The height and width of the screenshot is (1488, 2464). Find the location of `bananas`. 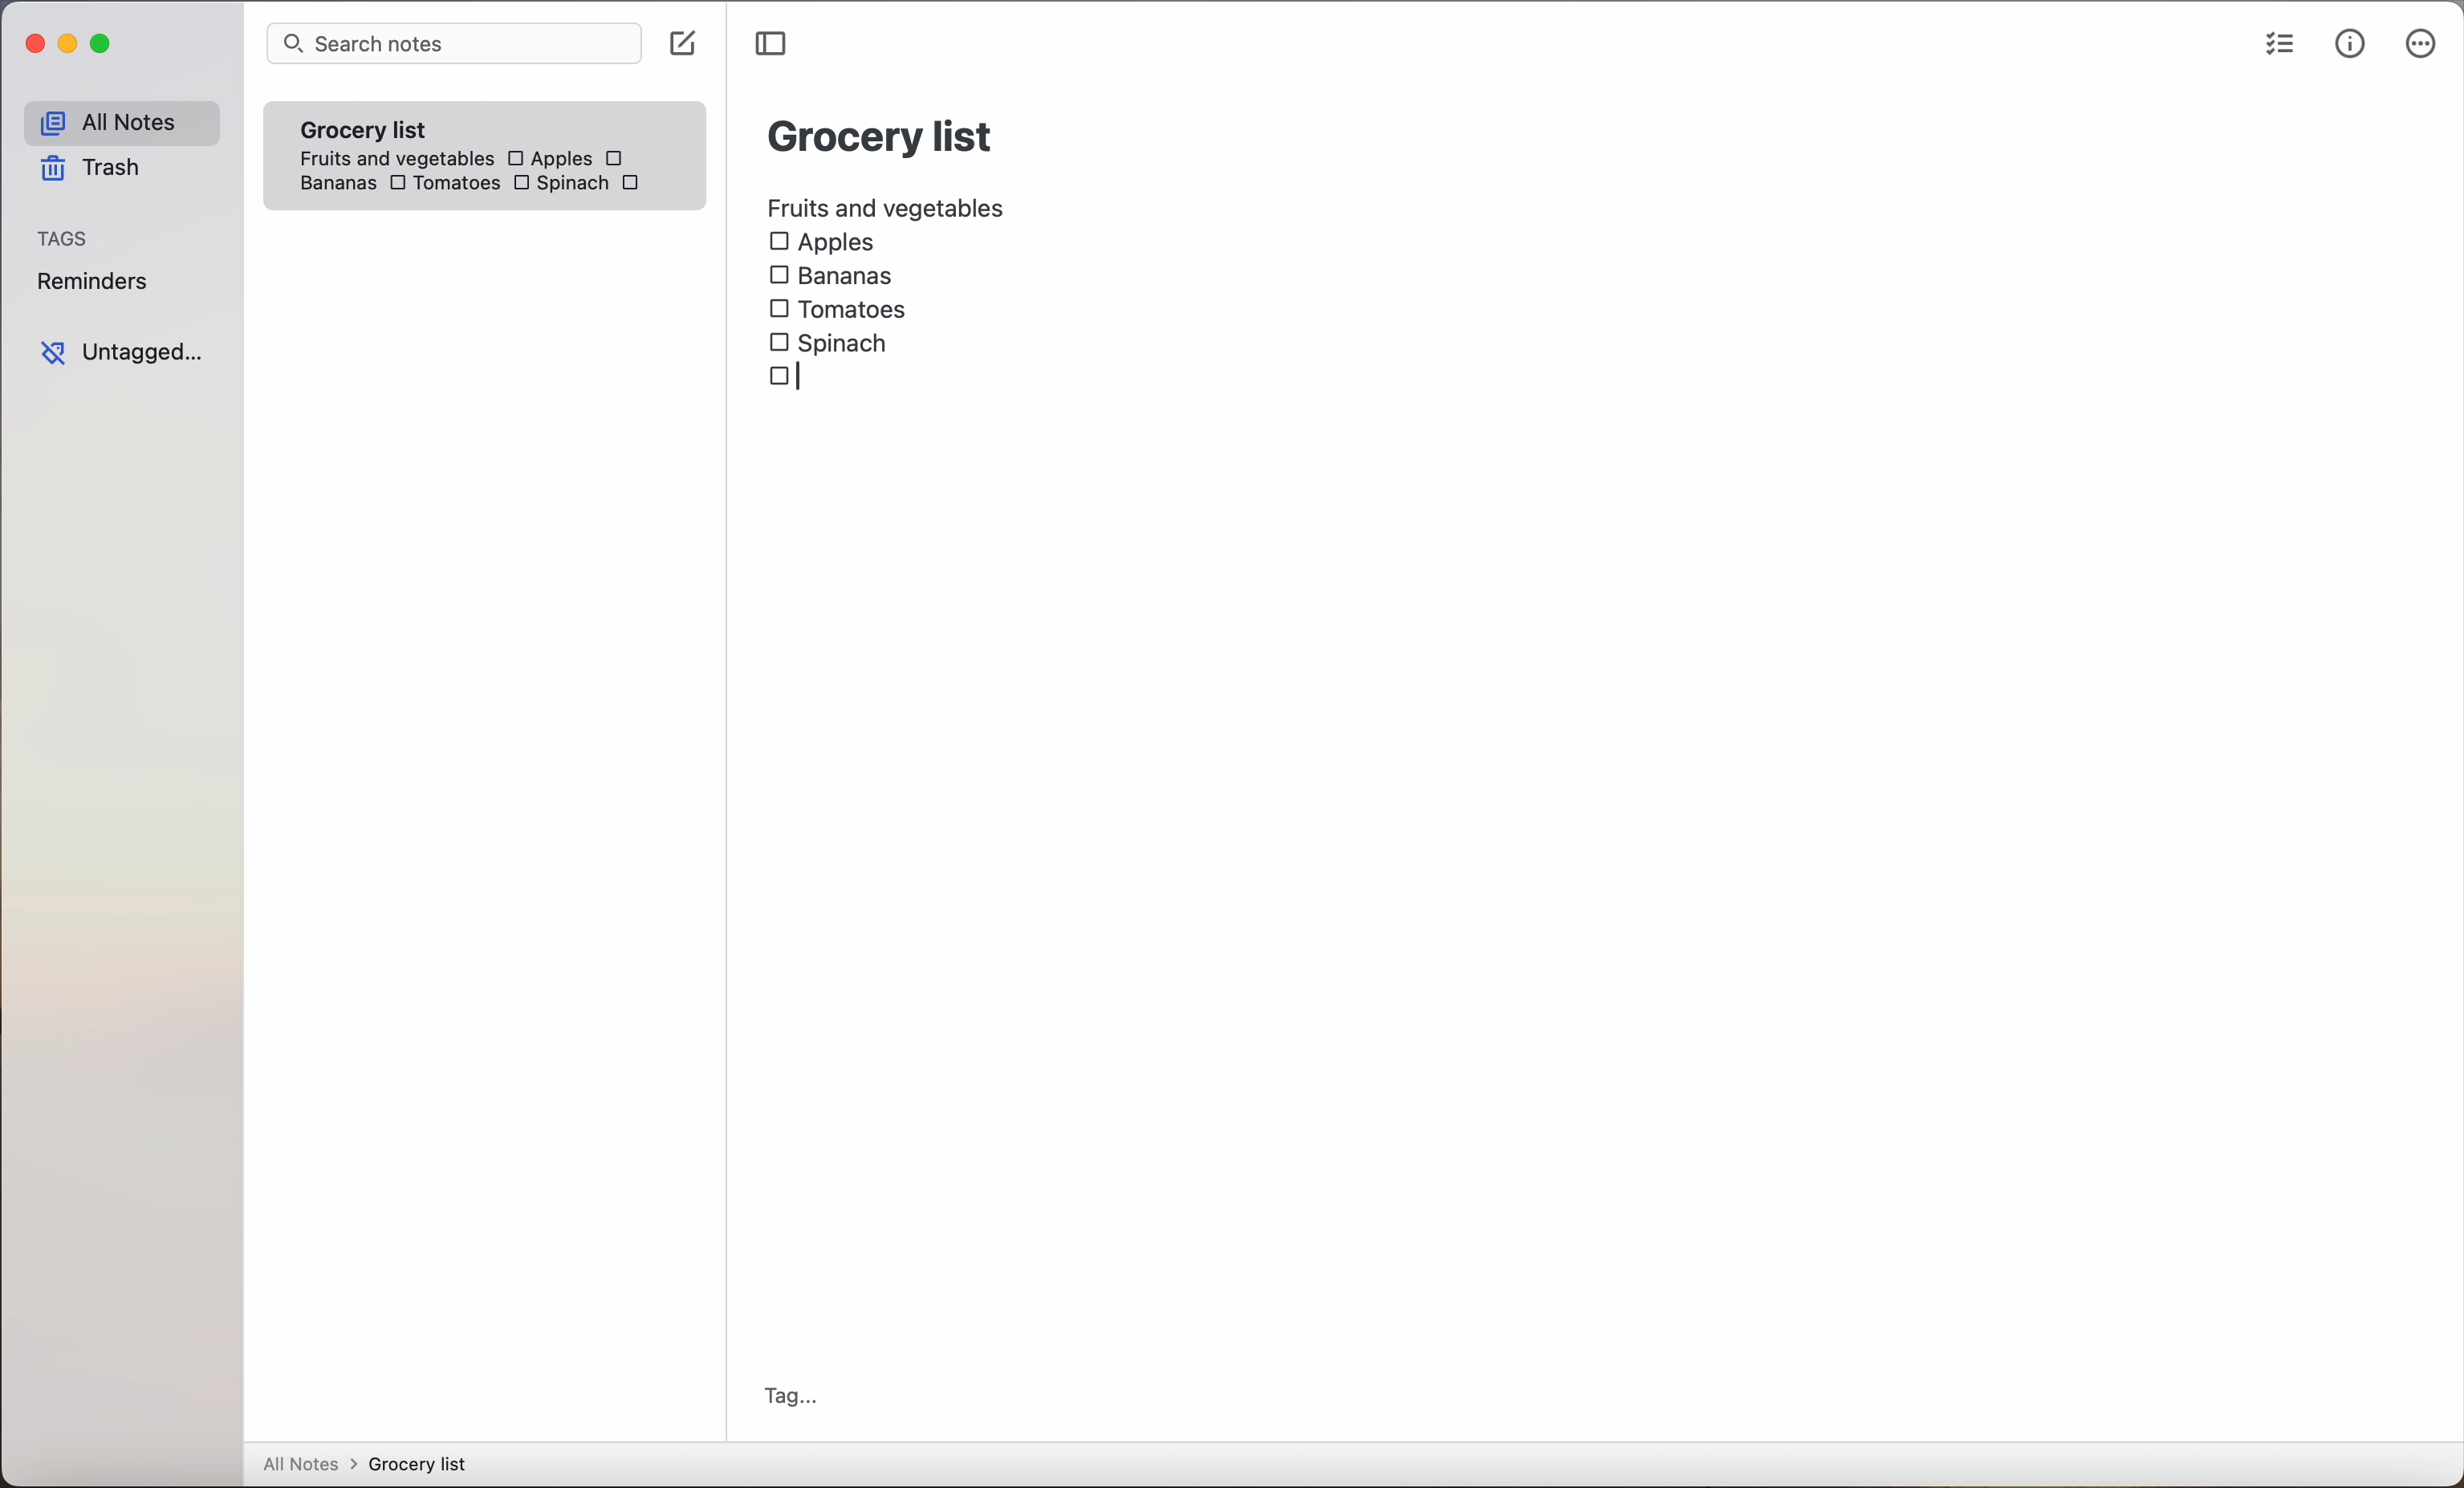

bananas is located at coordinates (334, 183).